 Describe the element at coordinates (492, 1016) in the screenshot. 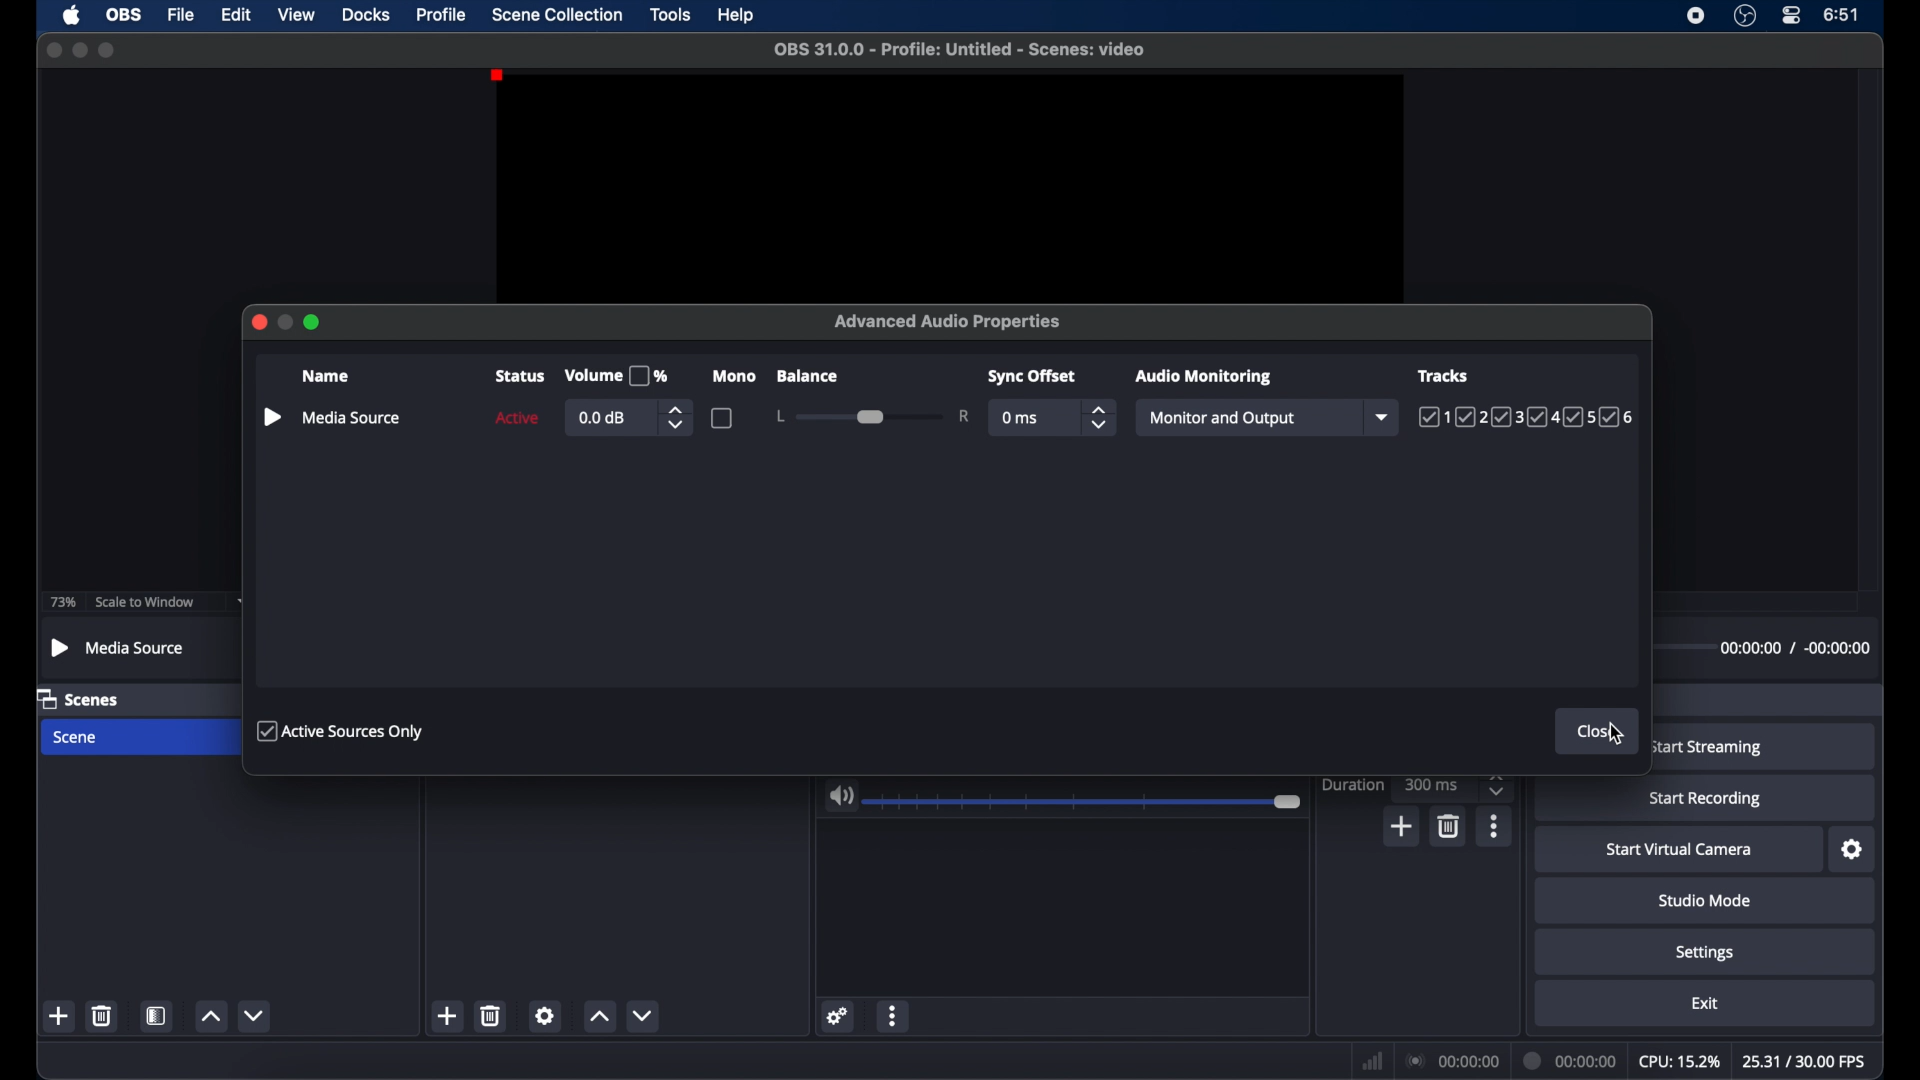

I see `delete` at that location.